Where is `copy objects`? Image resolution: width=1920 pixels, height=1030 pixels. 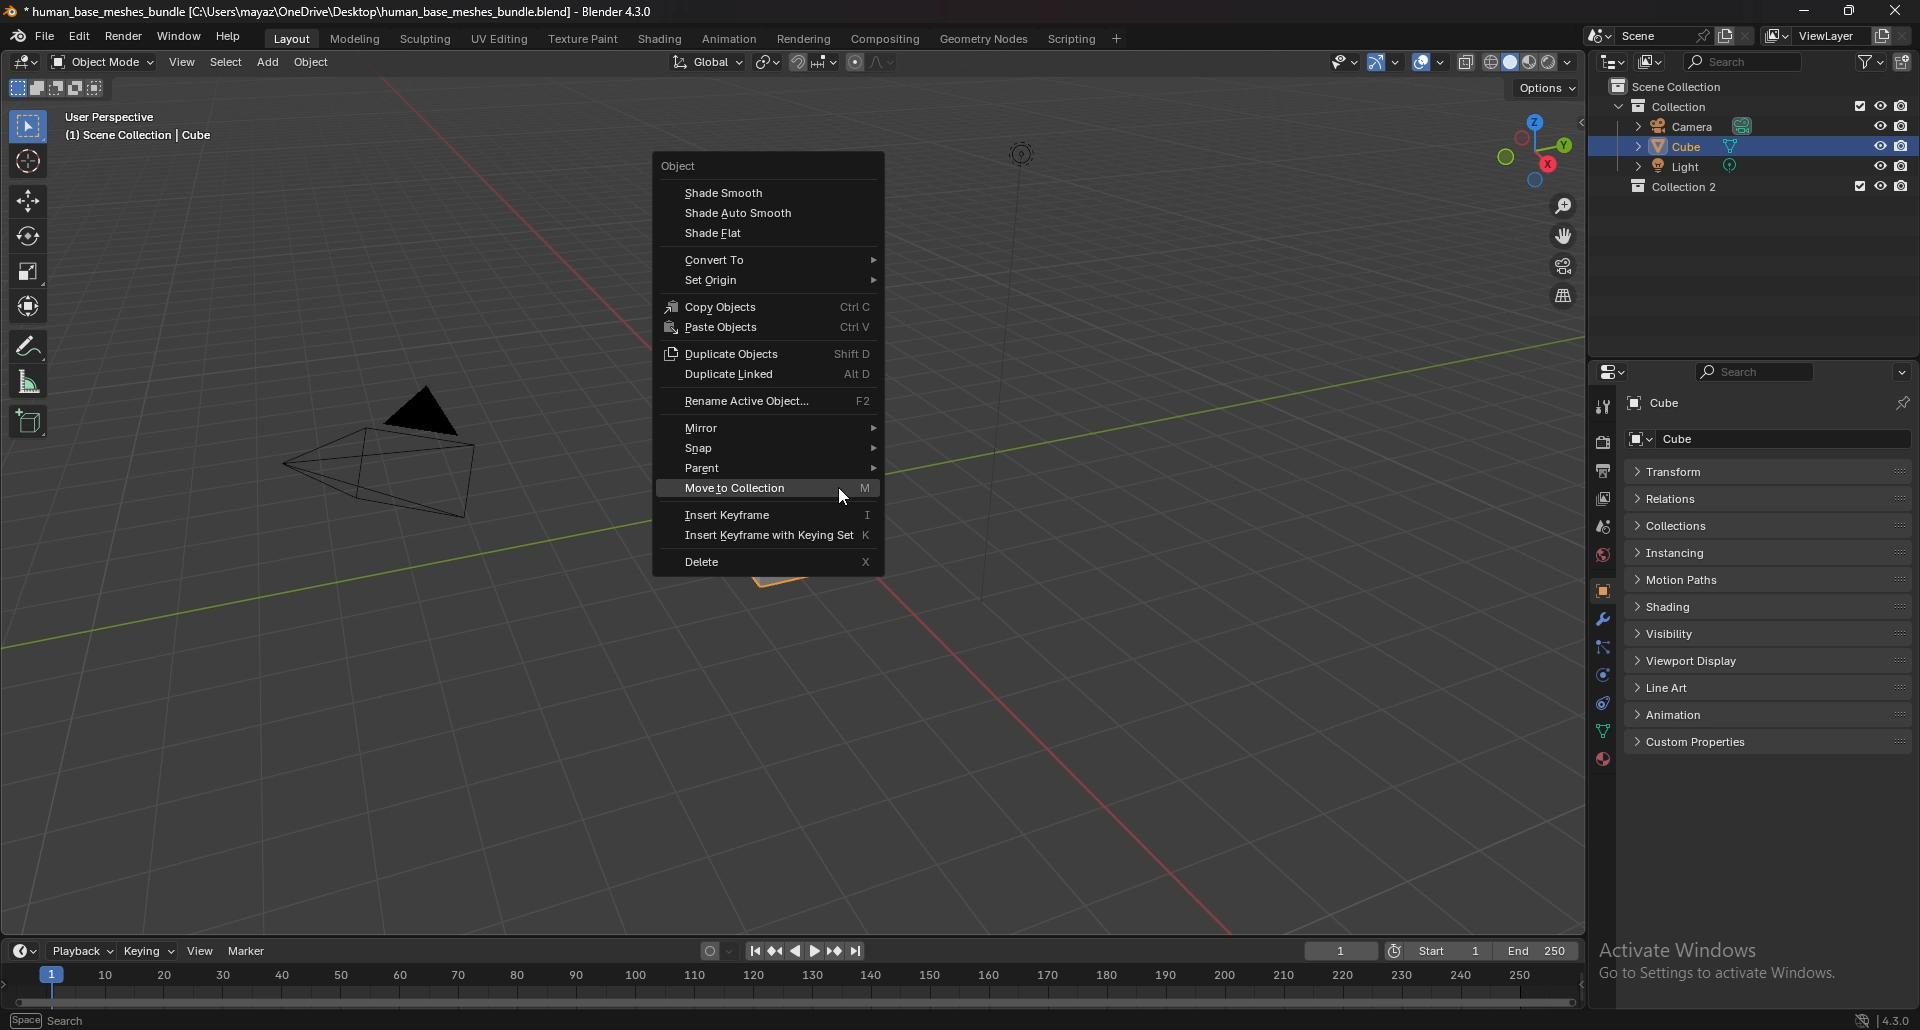
copy objects is located at coordinates (772, 306).